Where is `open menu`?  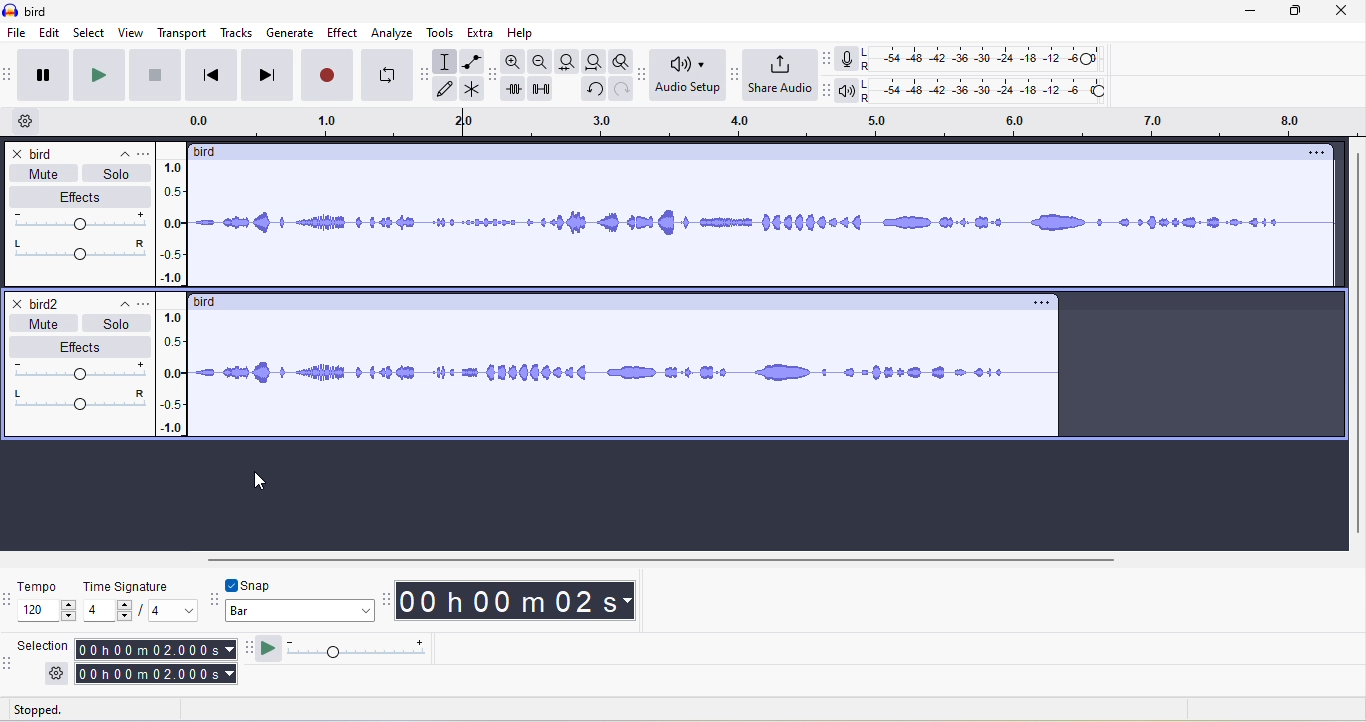 open menu is located at coordinates (142, 302).